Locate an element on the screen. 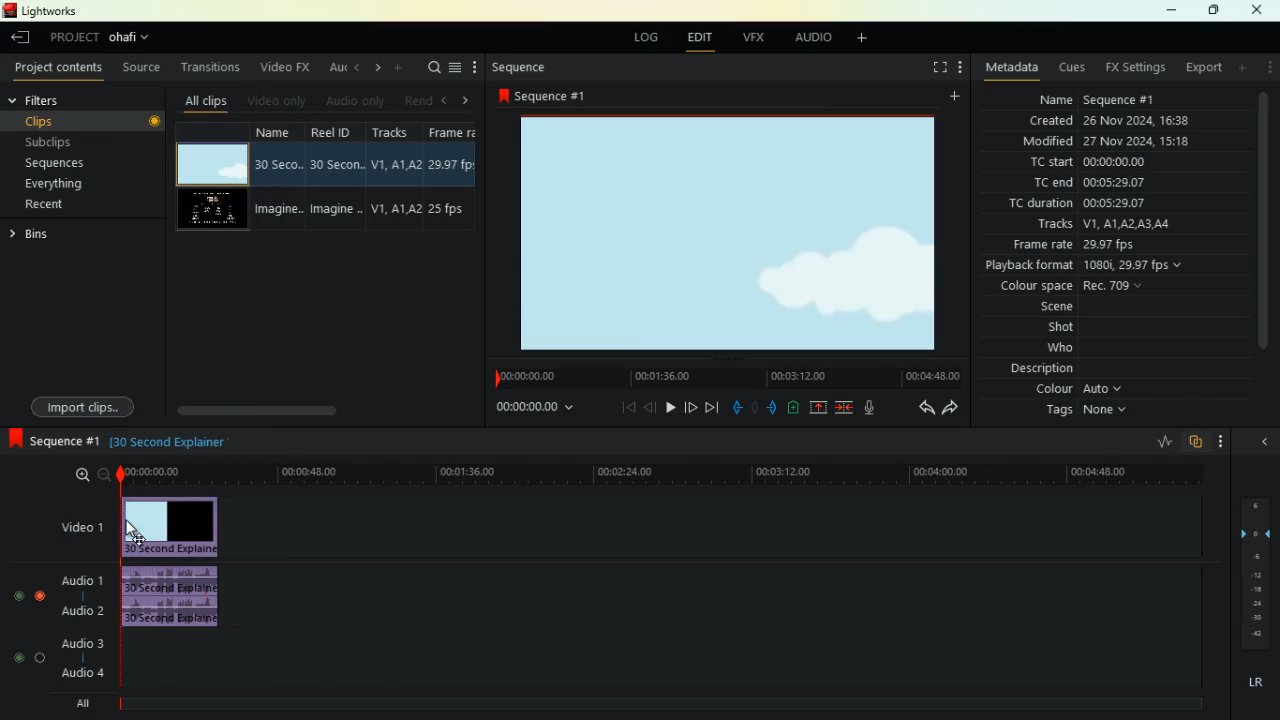 Image resolution: width=1280 pixels, height=720 pixels. project is located at coordinates (106, 38).